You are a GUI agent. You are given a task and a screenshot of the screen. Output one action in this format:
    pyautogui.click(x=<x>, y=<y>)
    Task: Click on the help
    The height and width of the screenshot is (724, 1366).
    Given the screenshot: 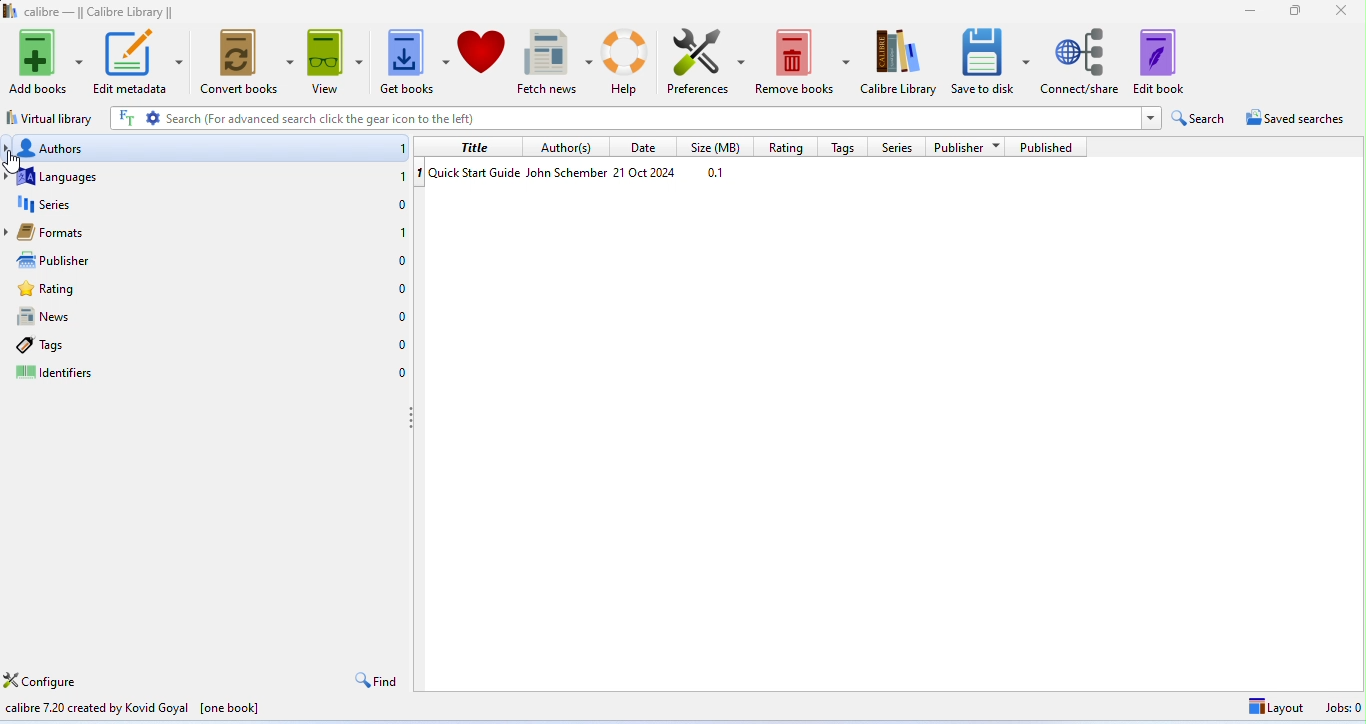 What is the action you would take?
    pyautogui.click(x=626, y=61)
    